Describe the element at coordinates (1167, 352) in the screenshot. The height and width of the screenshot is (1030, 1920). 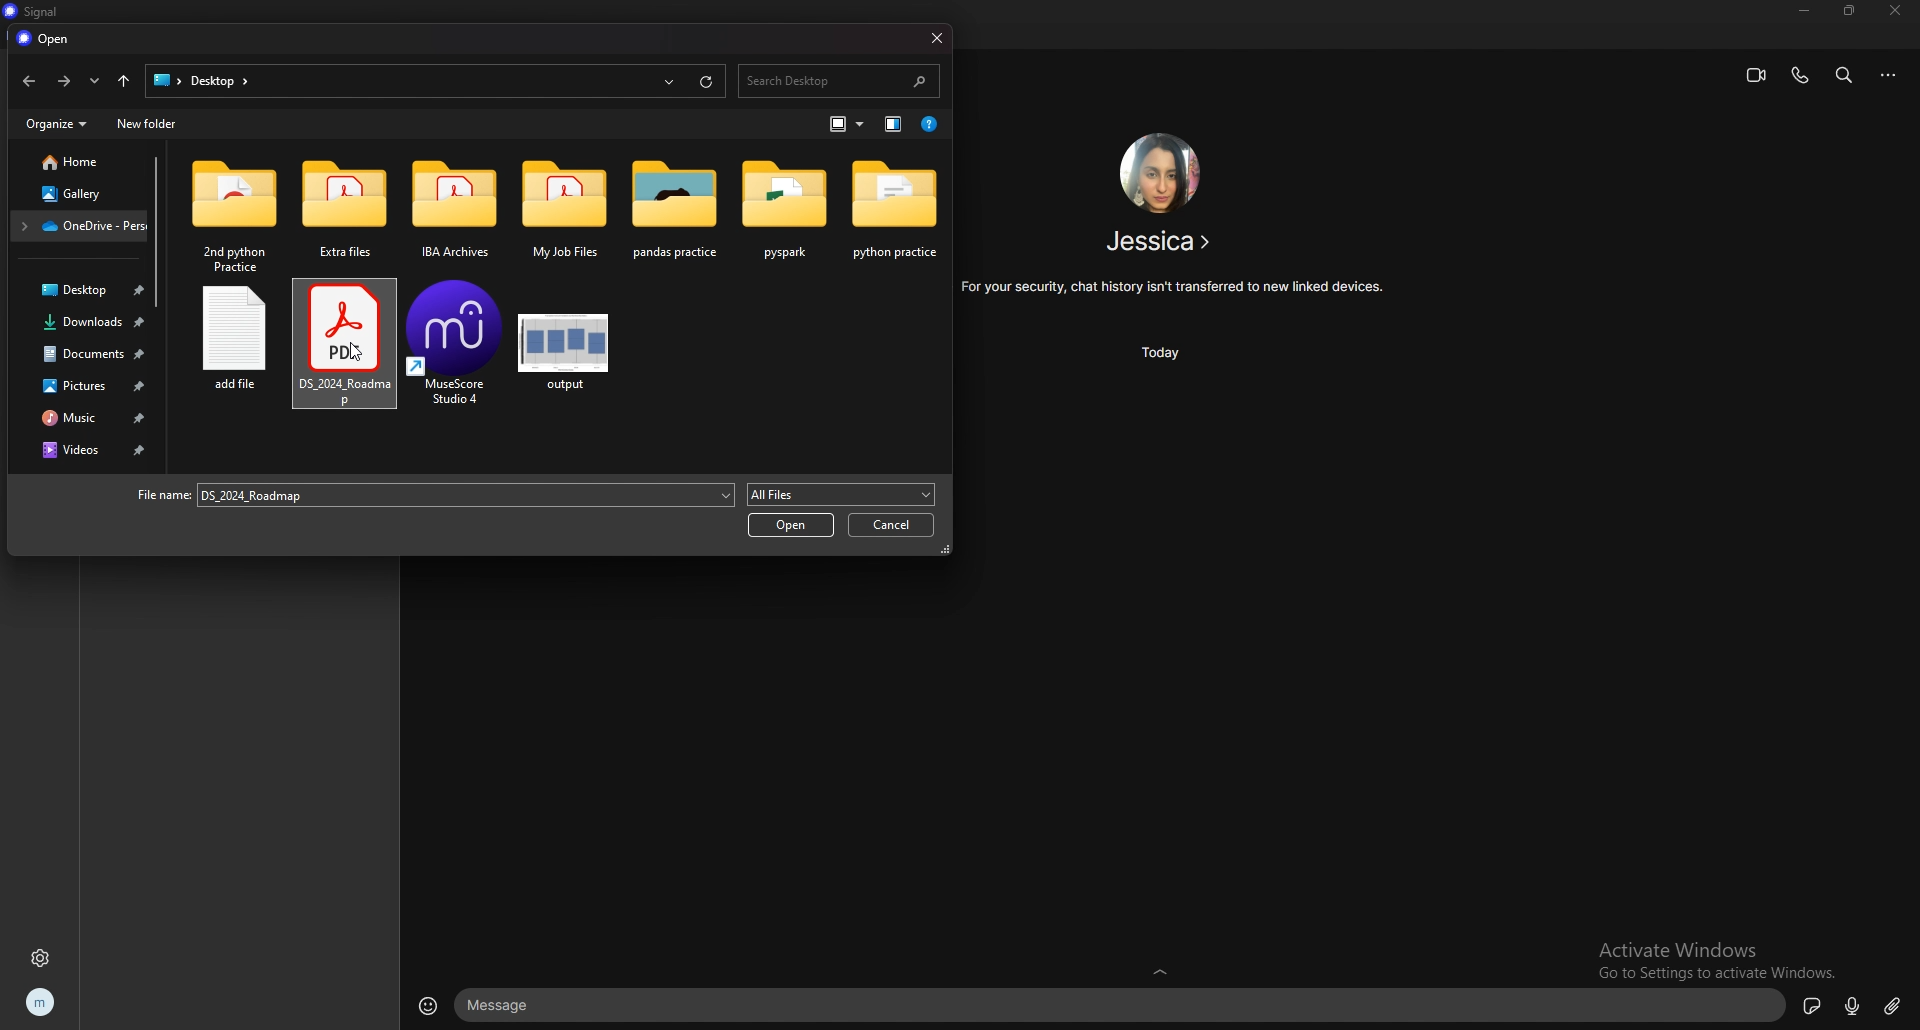
I see `time` at that location.